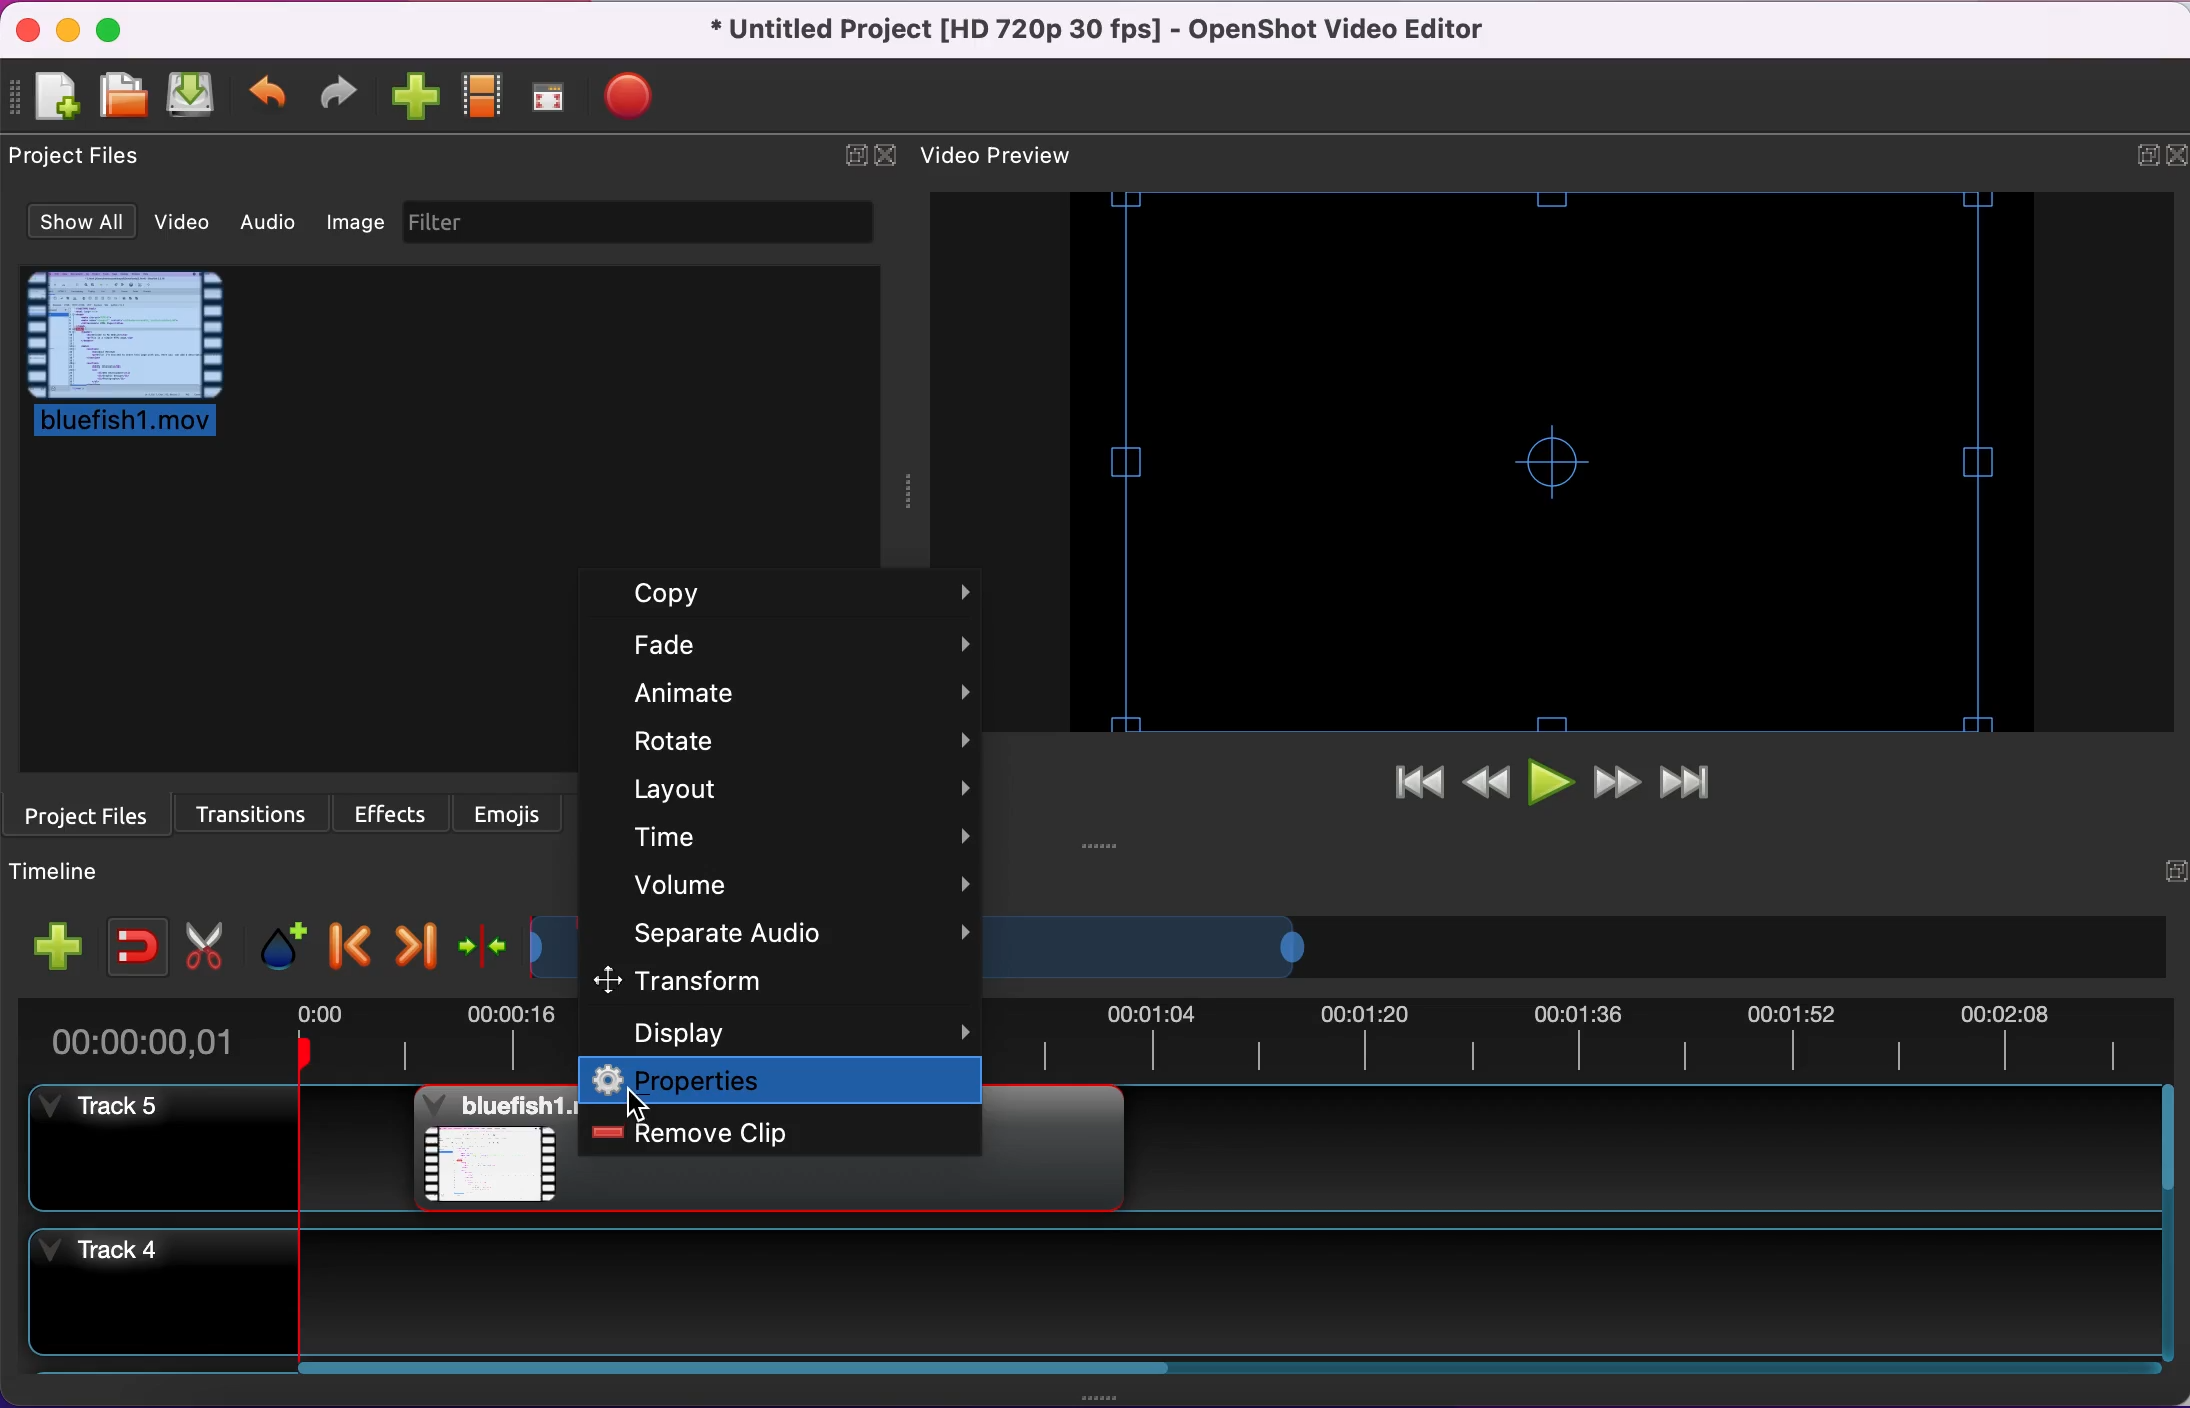  I want to click on timeline, so click(1150, 947).